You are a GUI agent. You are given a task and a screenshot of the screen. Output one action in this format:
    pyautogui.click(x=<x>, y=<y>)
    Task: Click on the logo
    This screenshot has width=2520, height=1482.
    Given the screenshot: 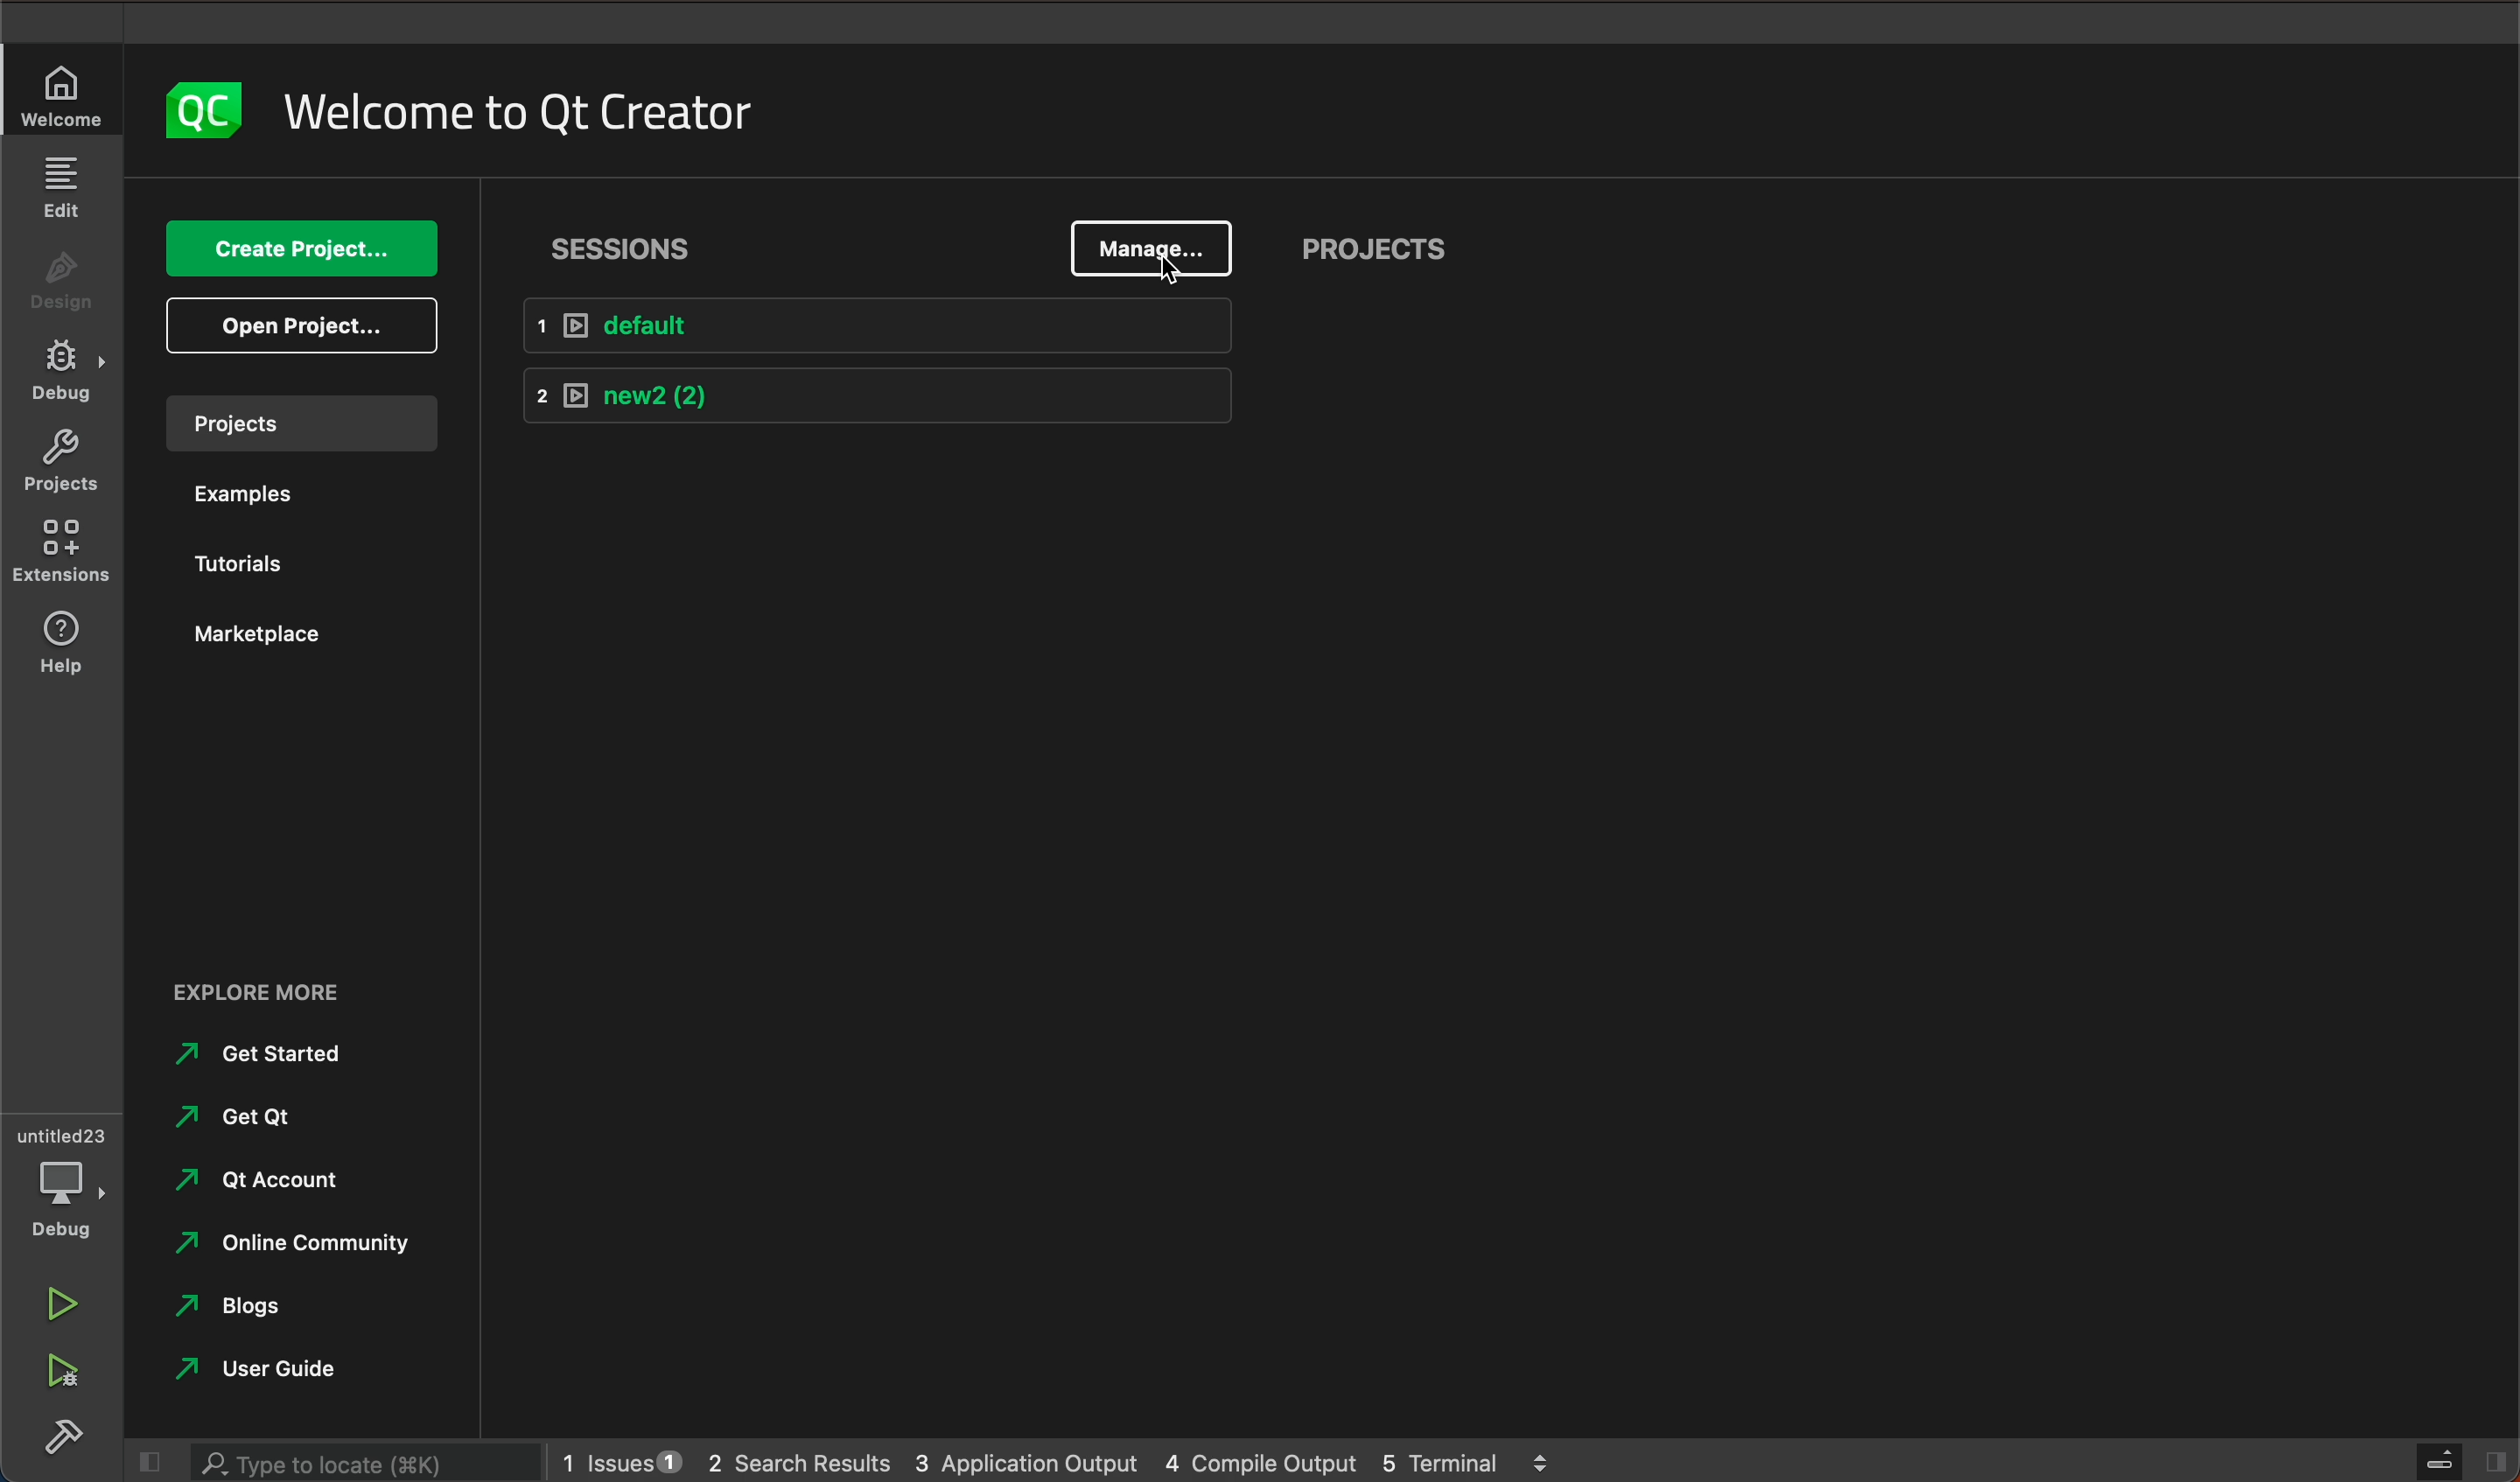 What is the action you would take?
    pyautogui.click(x=199, y=109)
    